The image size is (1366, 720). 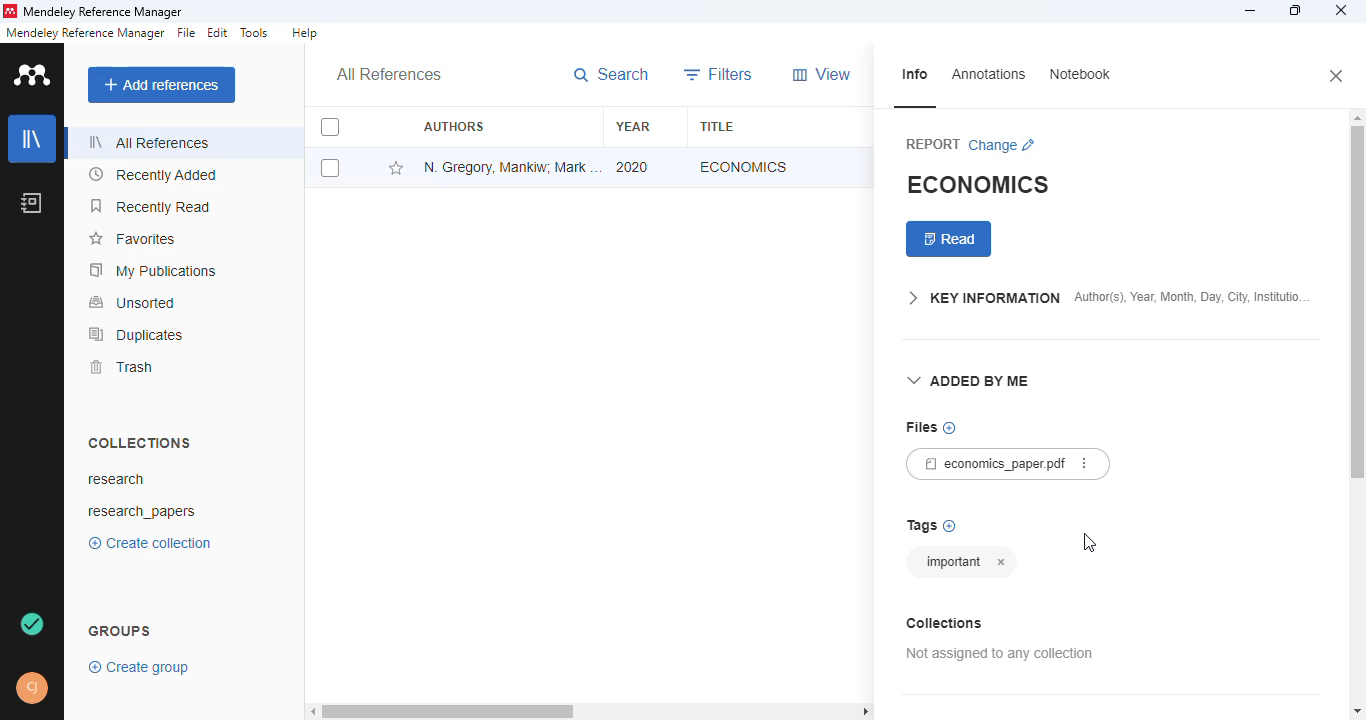 What do you see at coordinates (980, 183) in the screenshot?
I see `economics` at bounding box center [980, 183].